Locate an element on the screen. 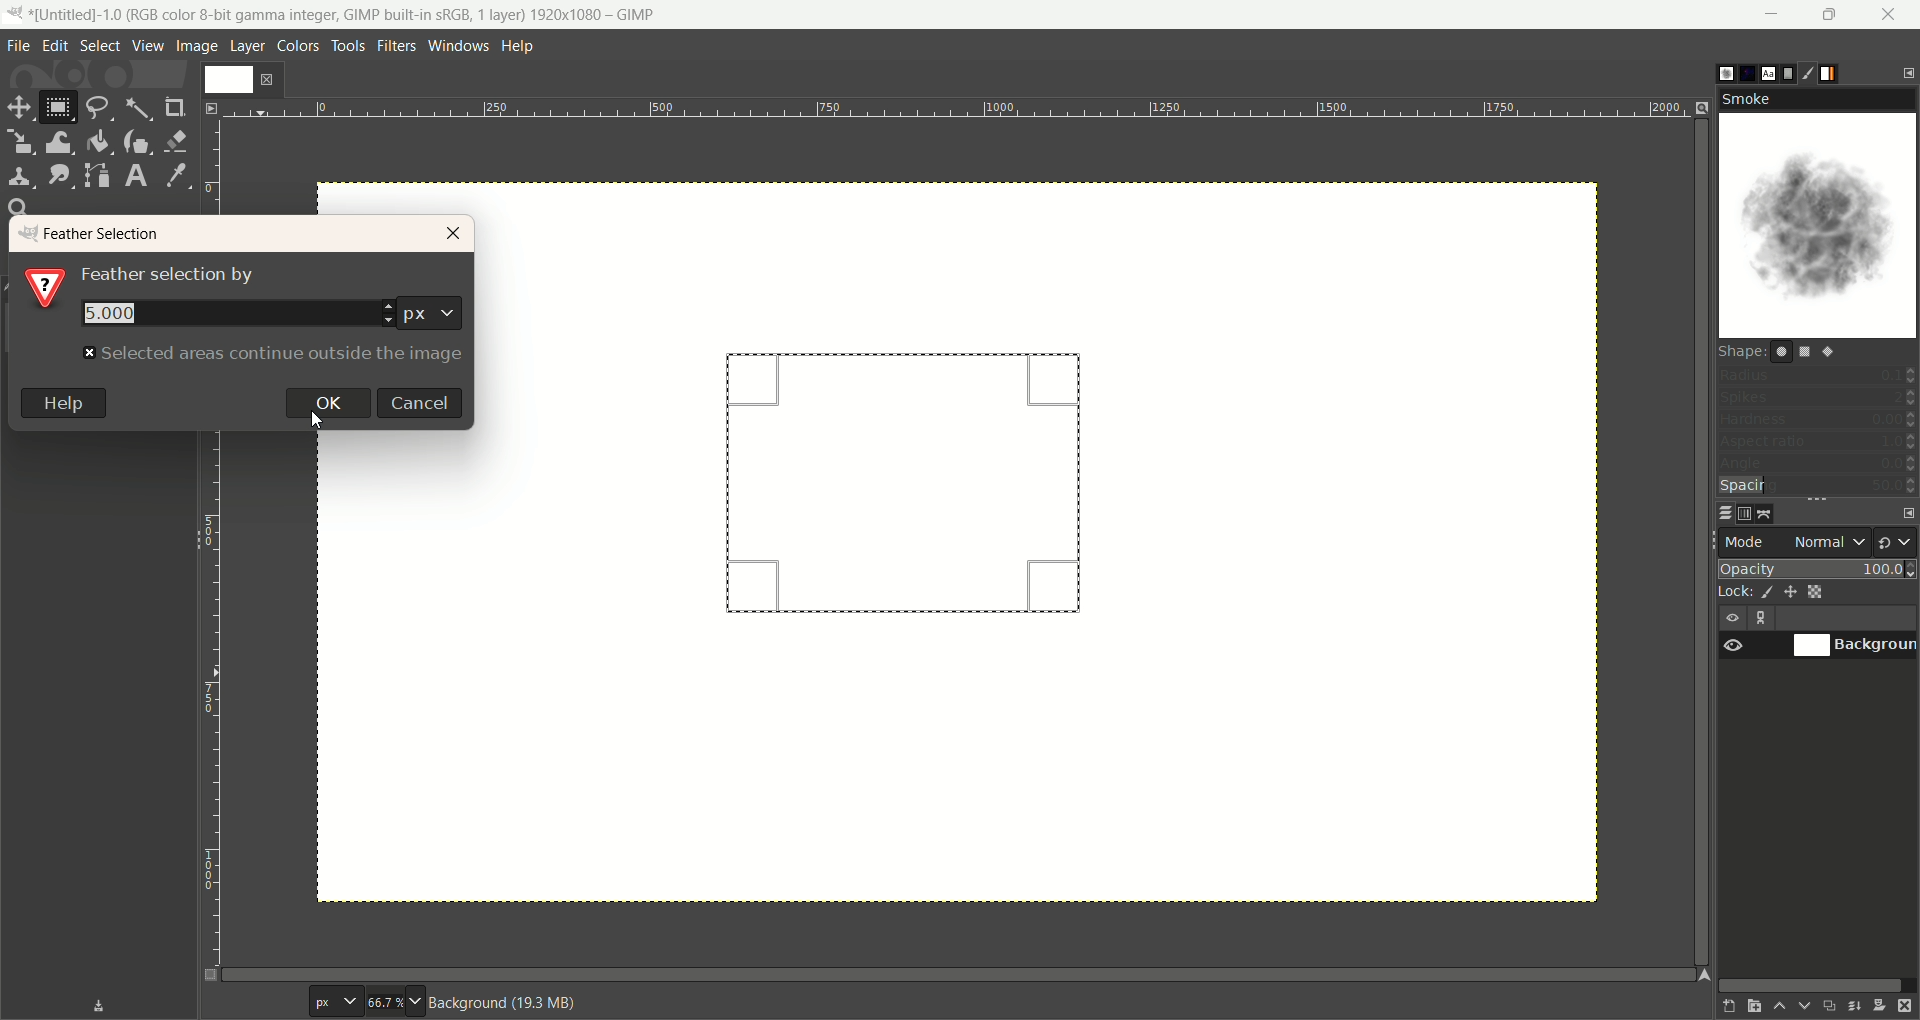 The height and width of the screenshot is (1020, 1920). horizontal scroll bar is located at coordinates (1819, 988).